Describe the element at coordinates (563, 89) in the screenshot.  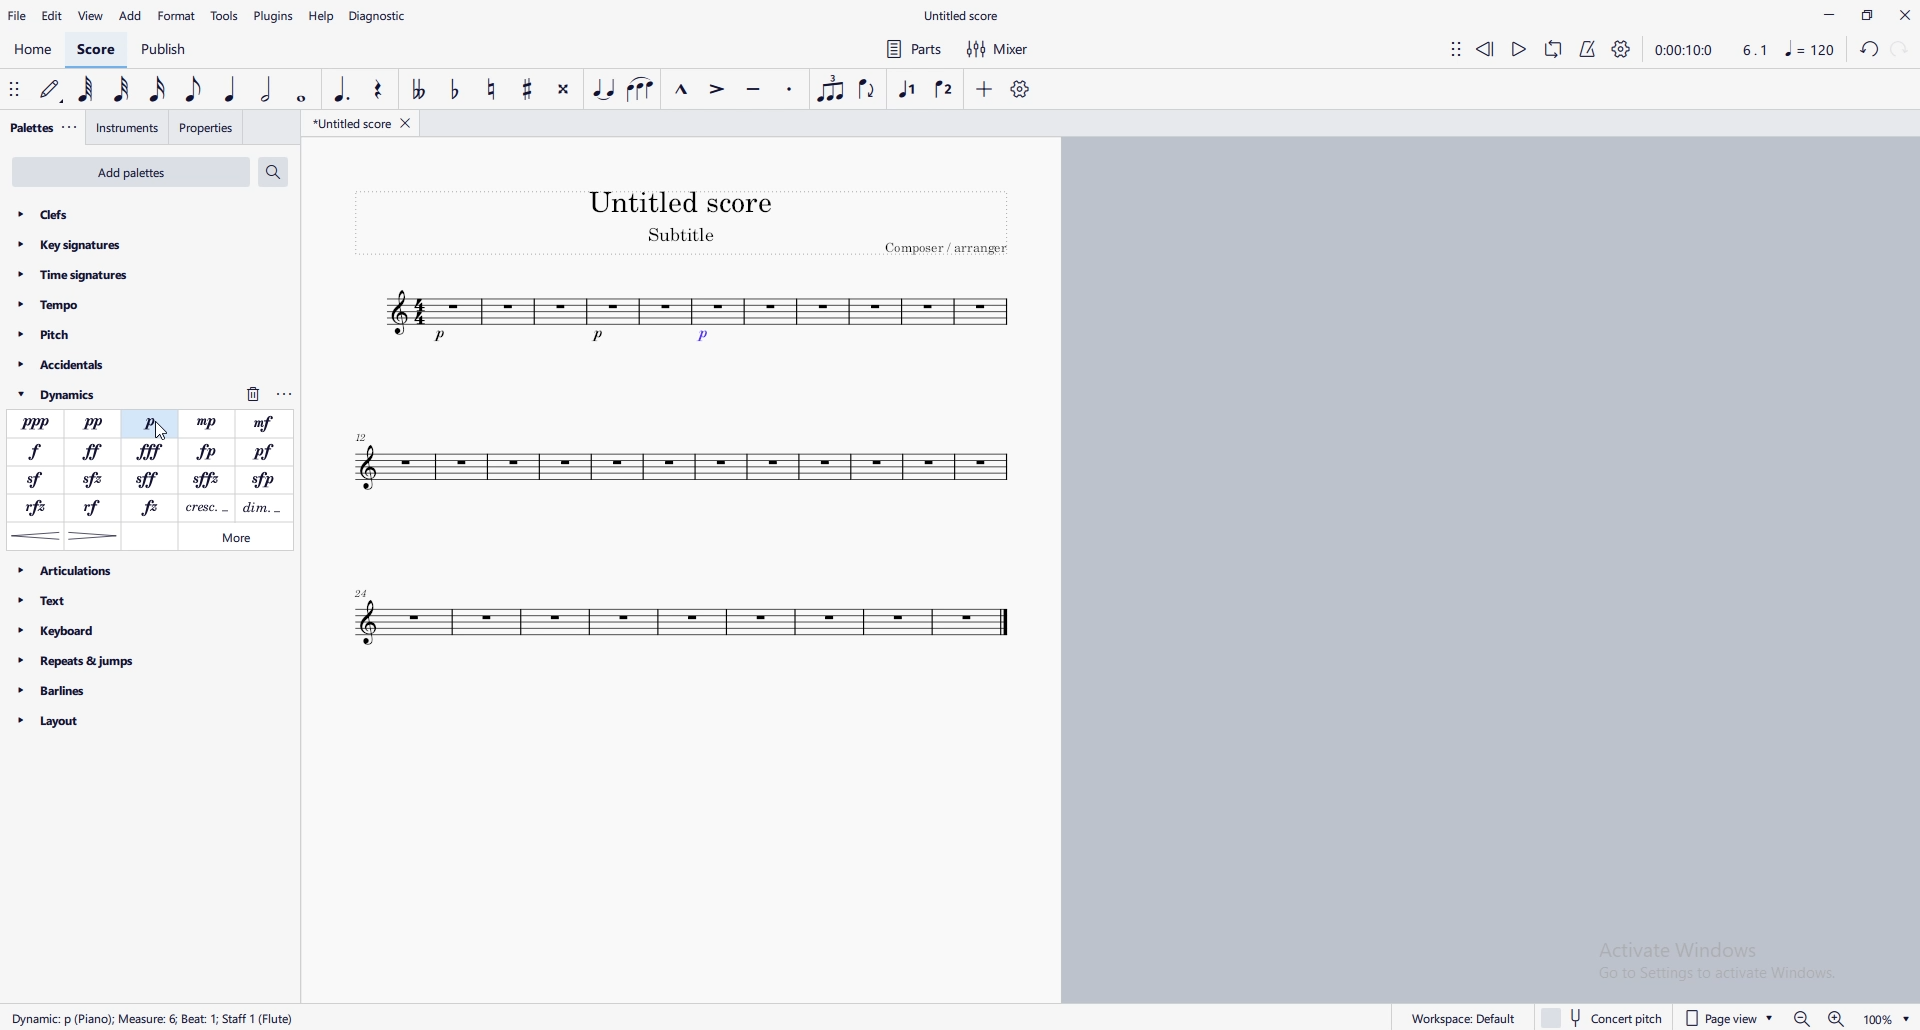
I see `toggle double sharp` at that location.